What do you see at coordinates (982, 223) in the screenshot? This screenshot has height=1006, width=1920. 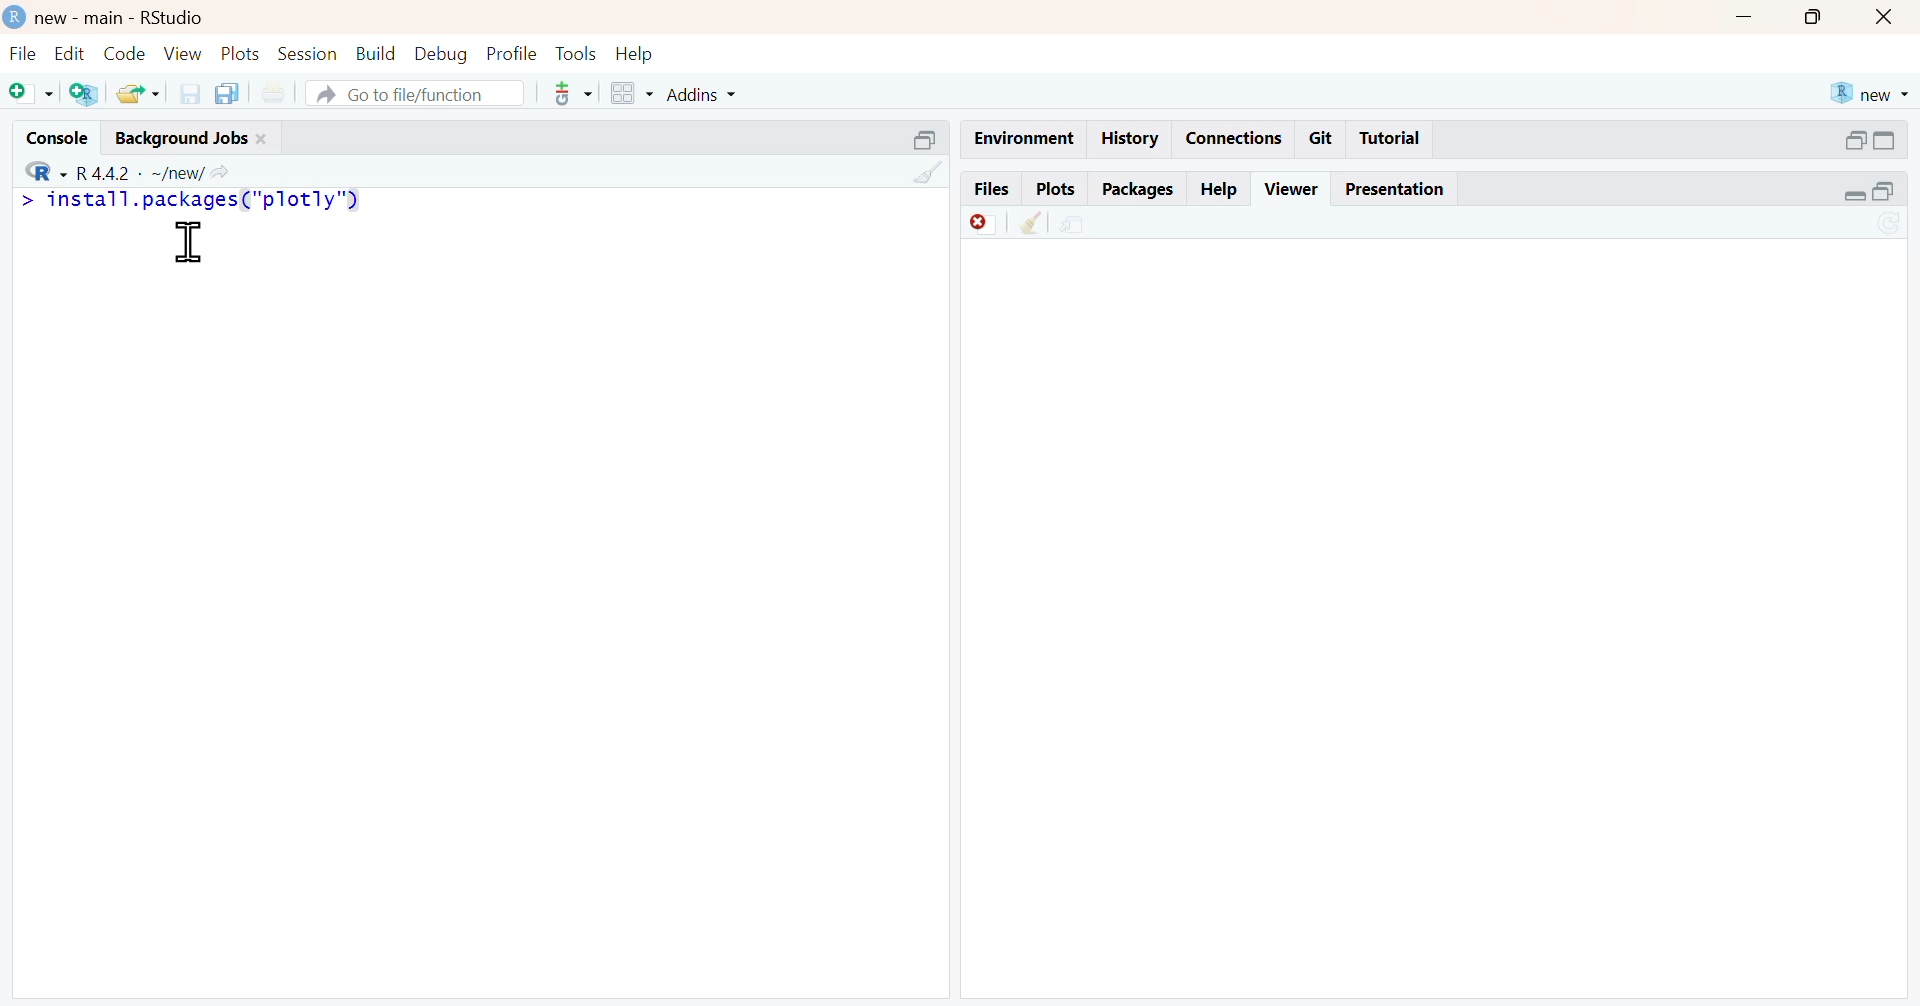 I see `remove current viewer item` at bounding box center [982, 223].